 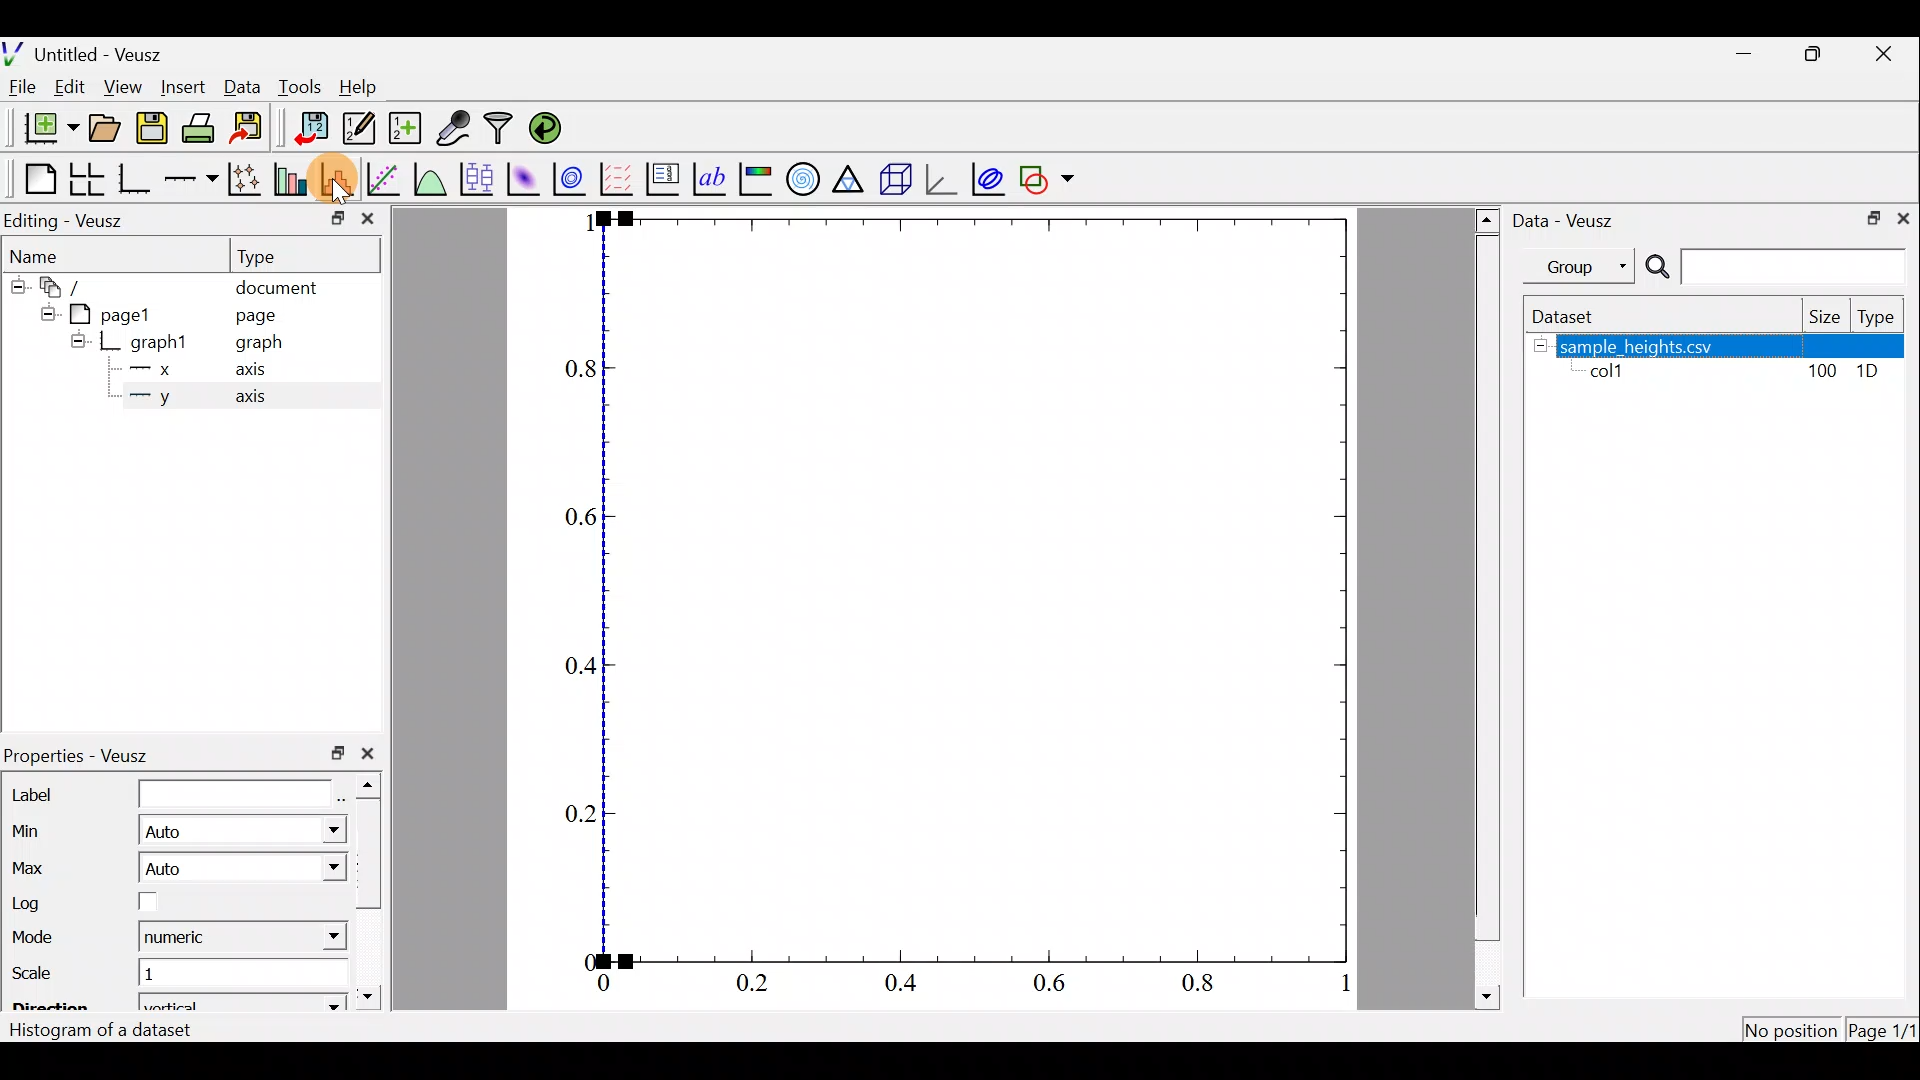 I want to click on direction dropdown, so click(x=305, y=1004).